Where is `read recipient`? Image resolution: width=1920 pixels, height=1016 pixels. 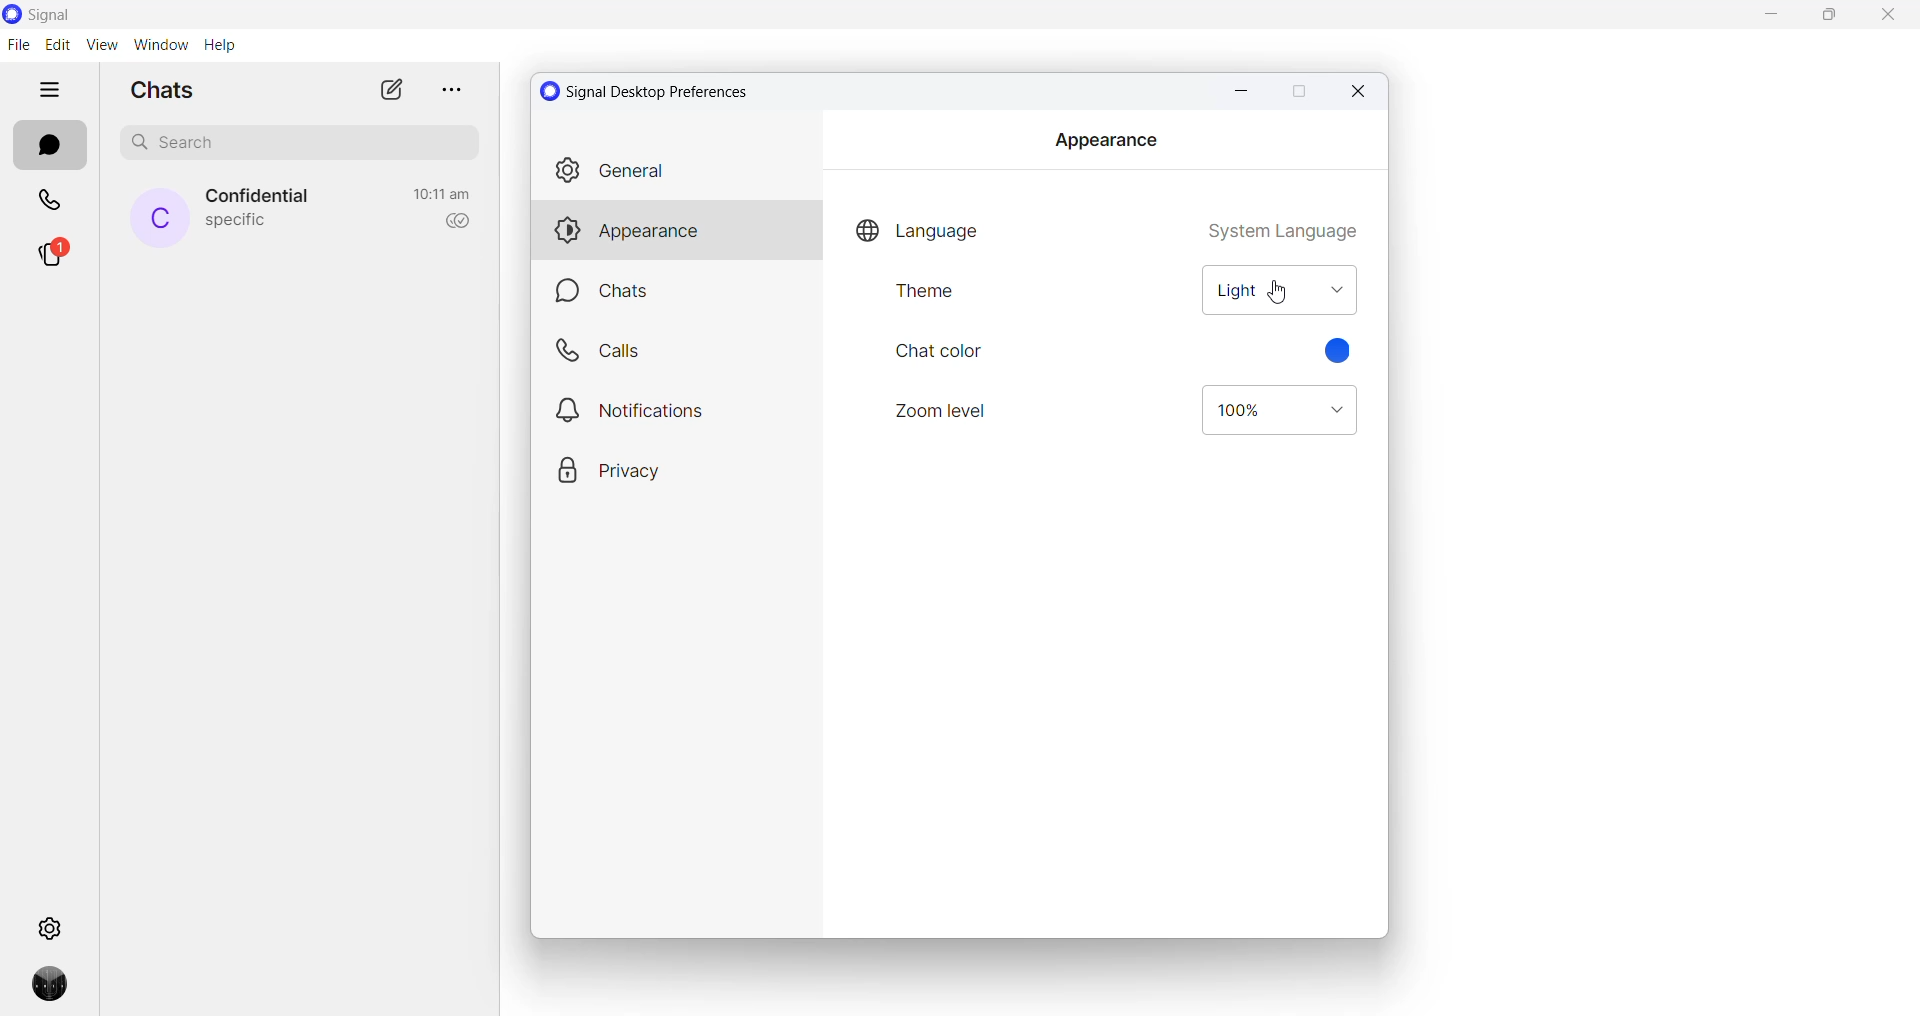 read recipient is located at coordinates (453, 222).